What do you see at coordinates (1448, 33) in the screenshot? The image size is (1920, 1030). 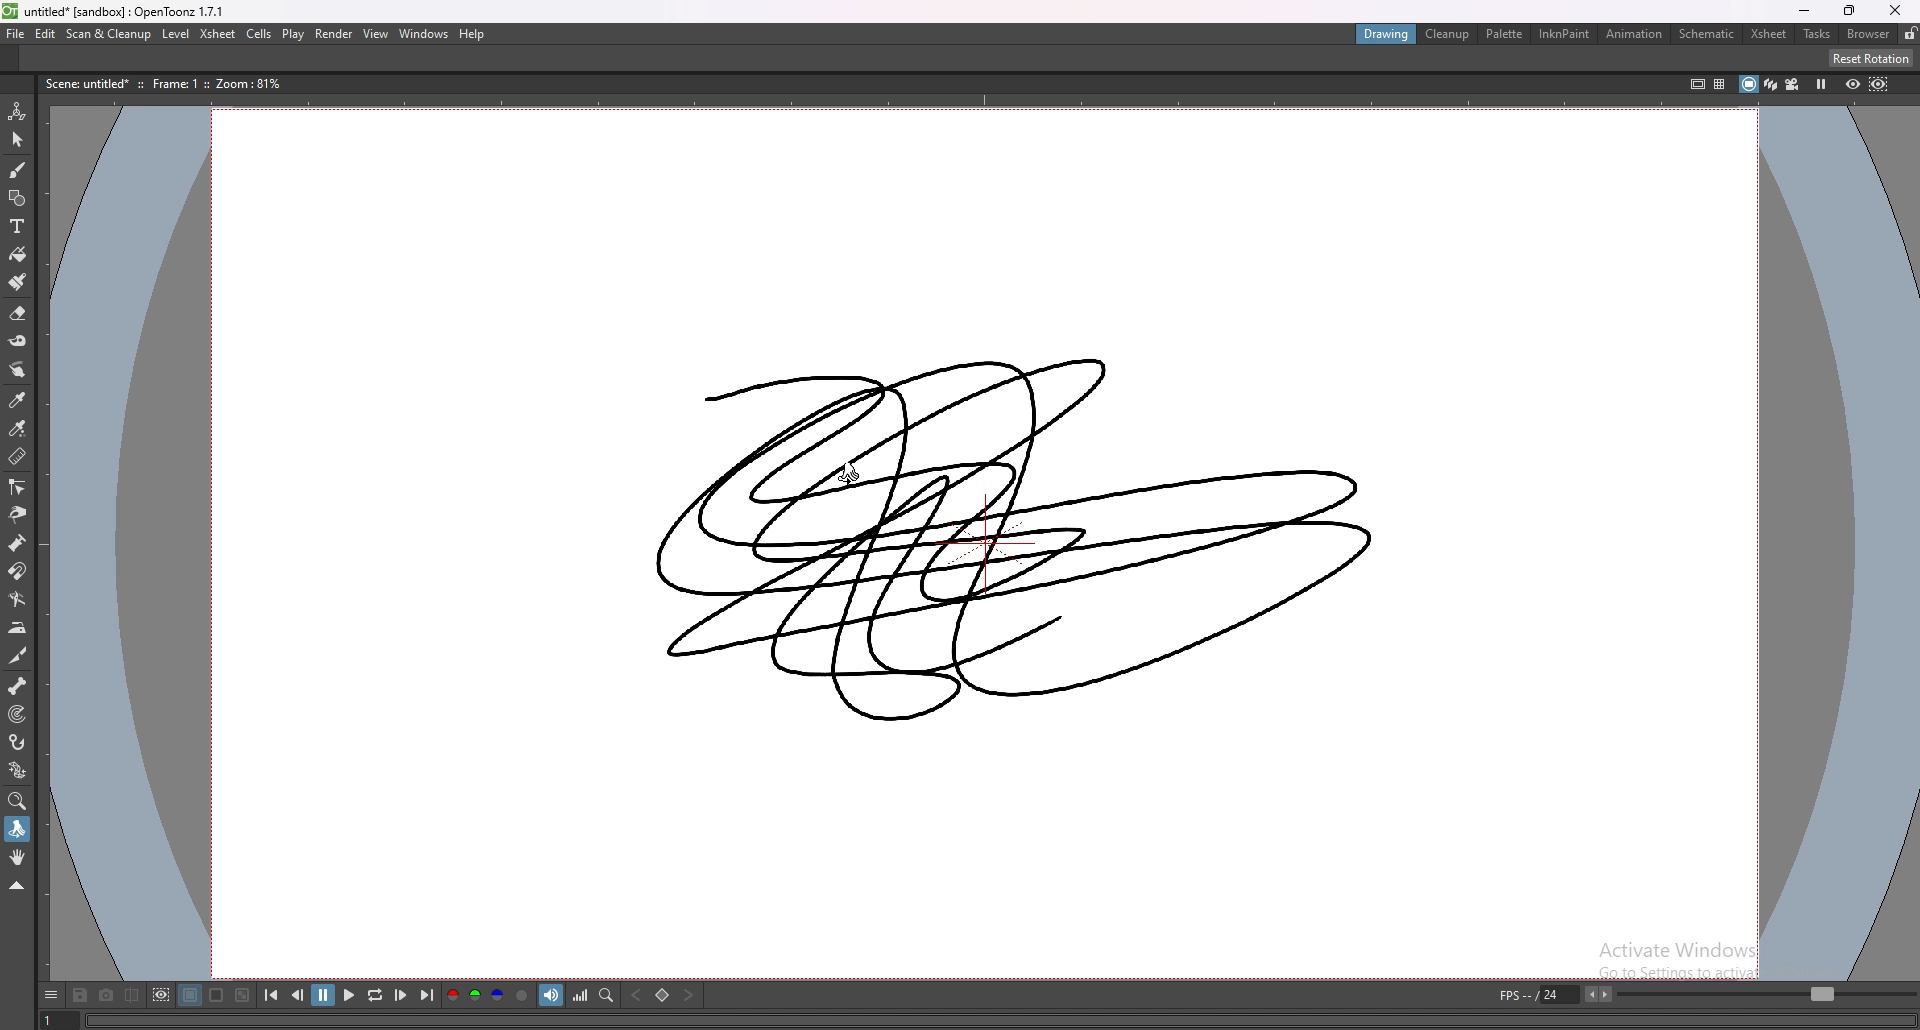 I see `cleanup` at bounding box center [1448, 33].